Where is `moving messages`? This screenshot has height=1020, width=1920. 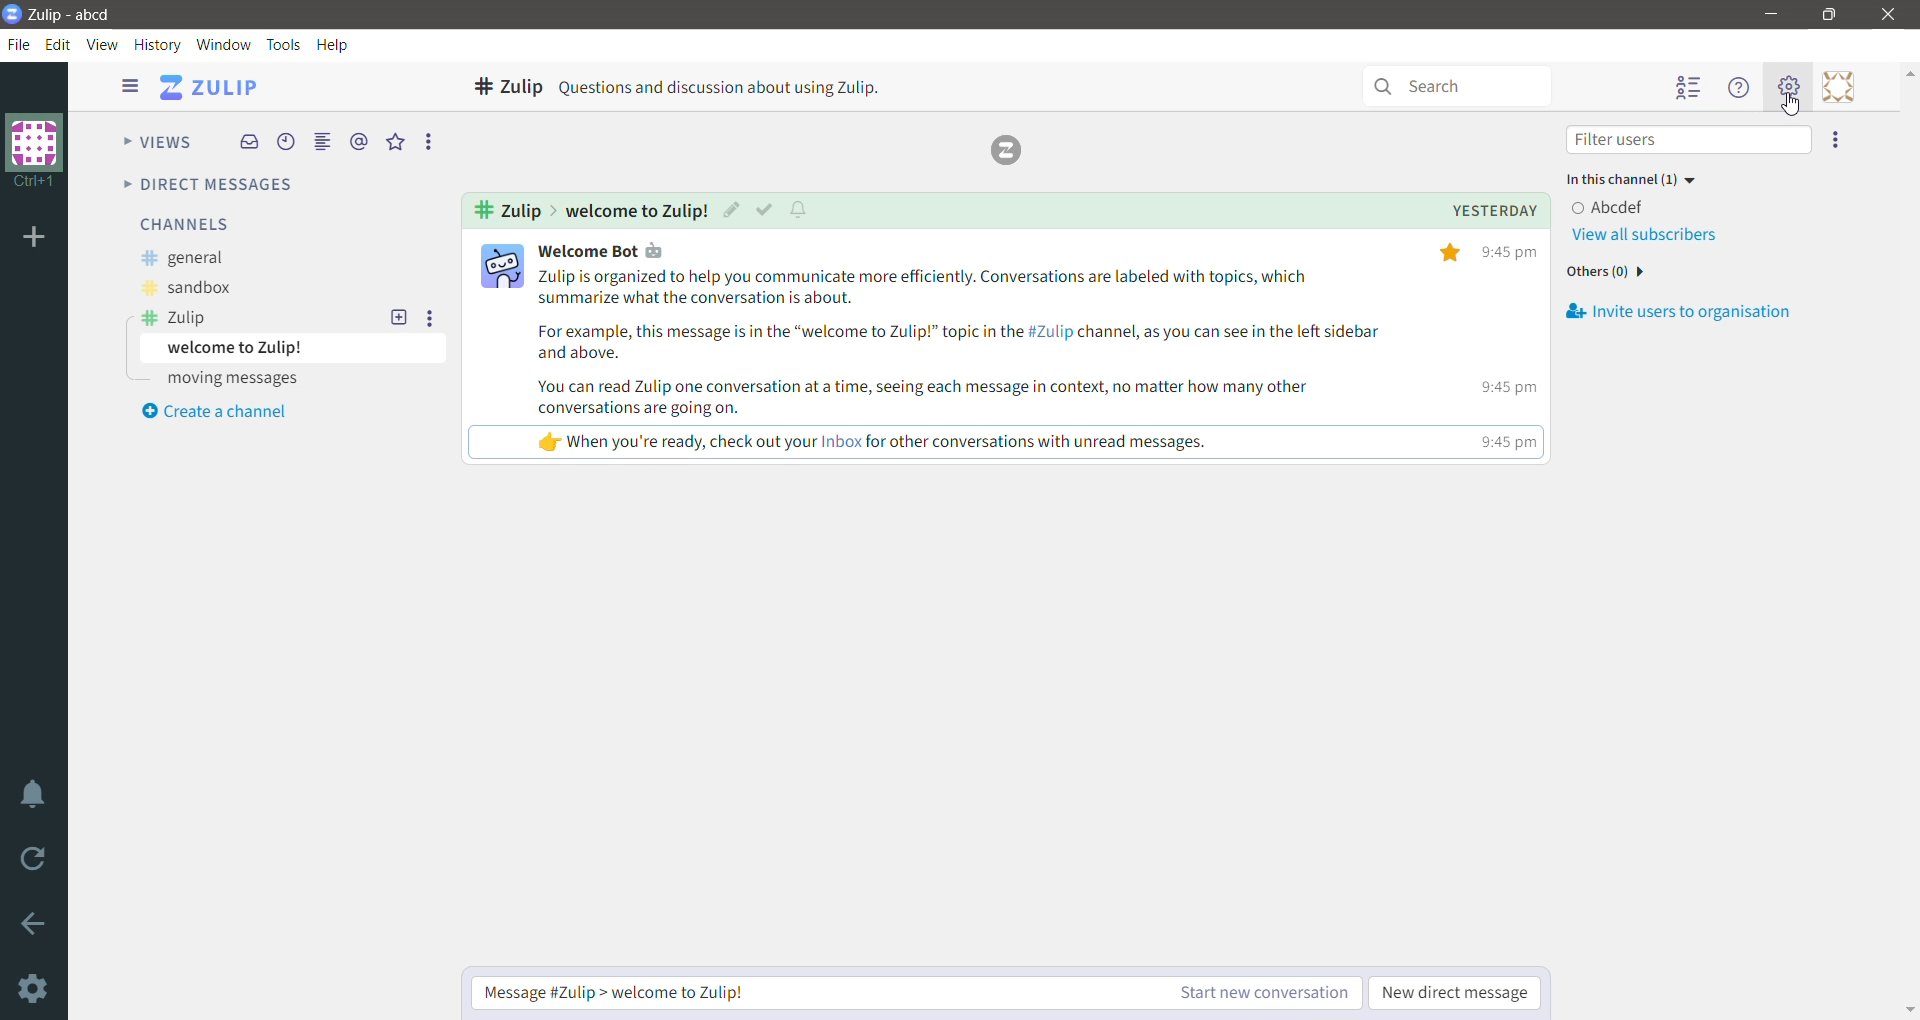 moving messages is located at coordinates (238, 380).